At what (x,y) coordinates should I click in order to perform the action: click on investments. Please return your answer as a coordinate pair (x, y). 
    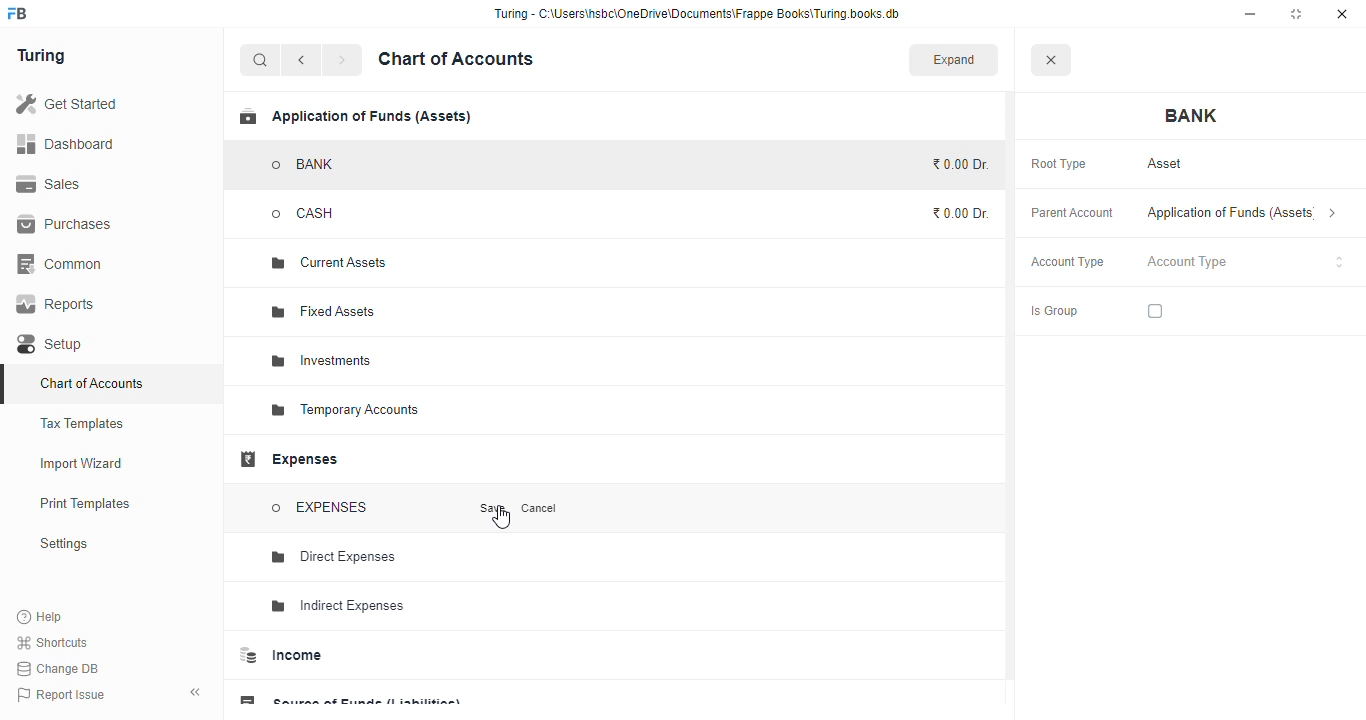
    Looking at the image, I should click on (321, 361).